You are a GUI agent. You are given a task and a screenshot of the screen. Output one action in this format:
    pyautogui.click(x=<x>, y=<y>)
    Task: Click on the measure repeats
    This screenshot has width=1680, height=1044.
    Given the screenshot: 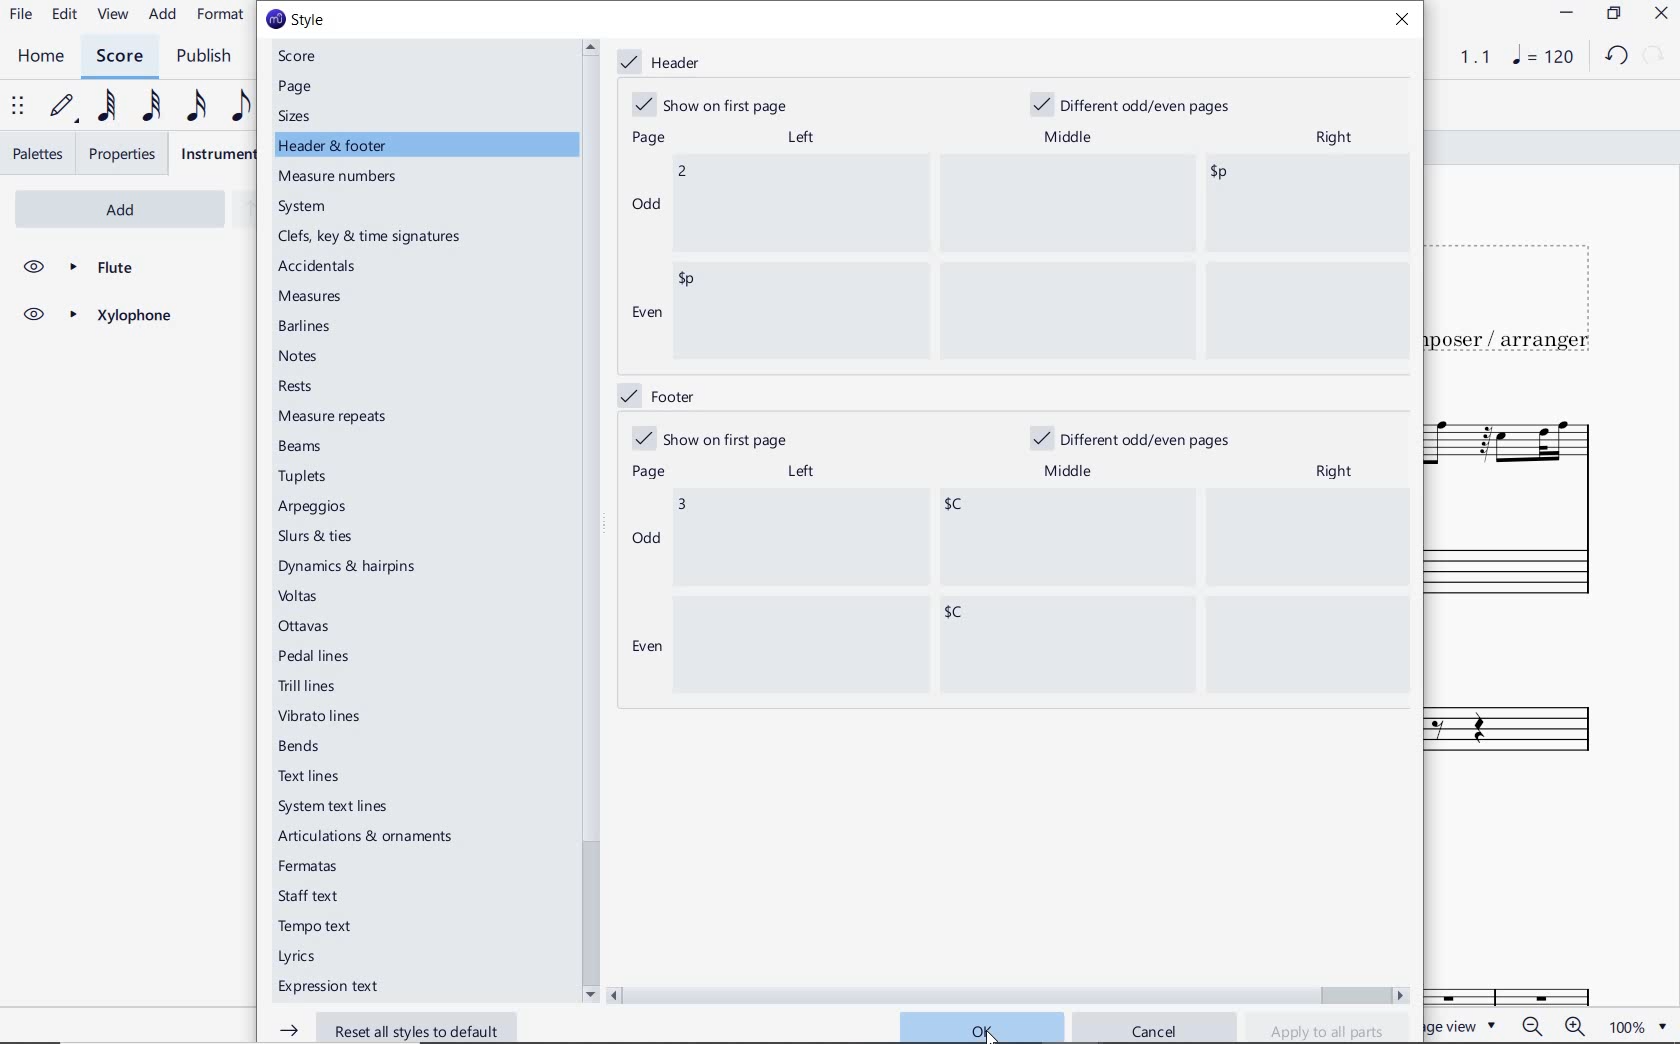 What is the action you would take?
    pyautogui.click(x=333, y=416)
    